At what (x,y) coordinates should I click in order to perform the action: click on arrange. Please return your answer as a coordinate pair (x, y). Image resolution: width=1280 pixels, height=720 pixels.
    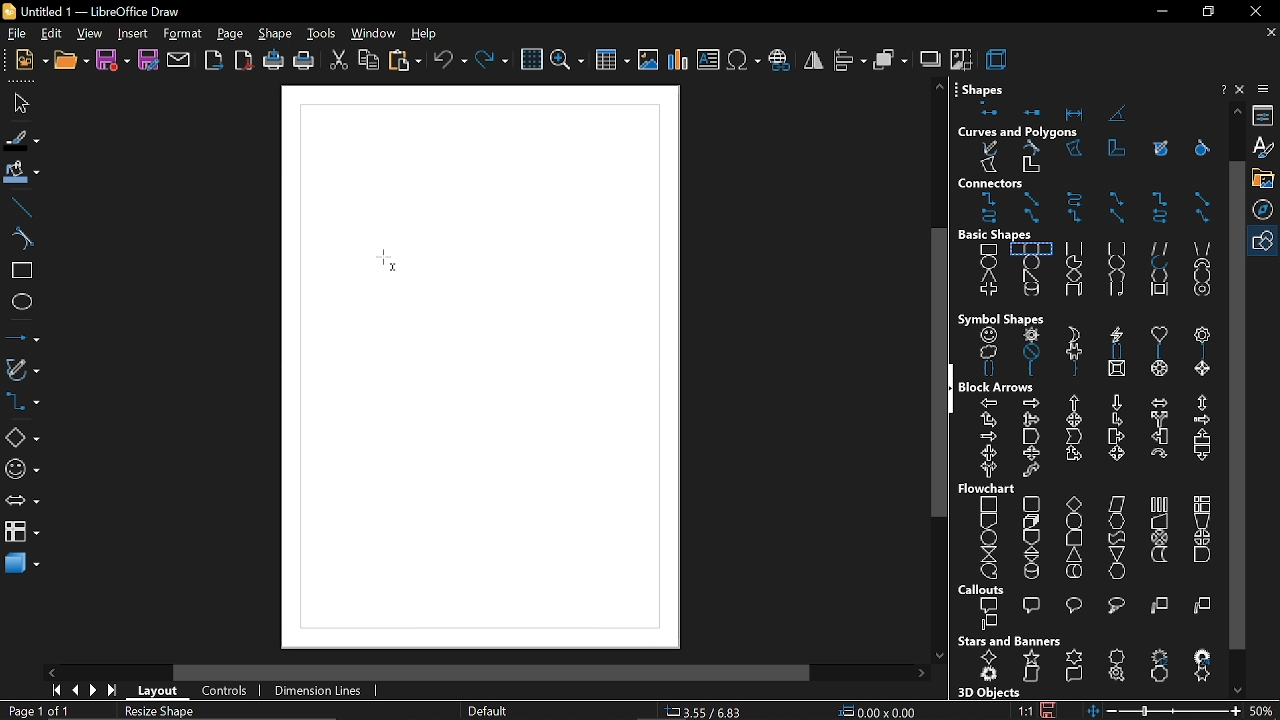
    Looking at the image, I should click on (891, 59).